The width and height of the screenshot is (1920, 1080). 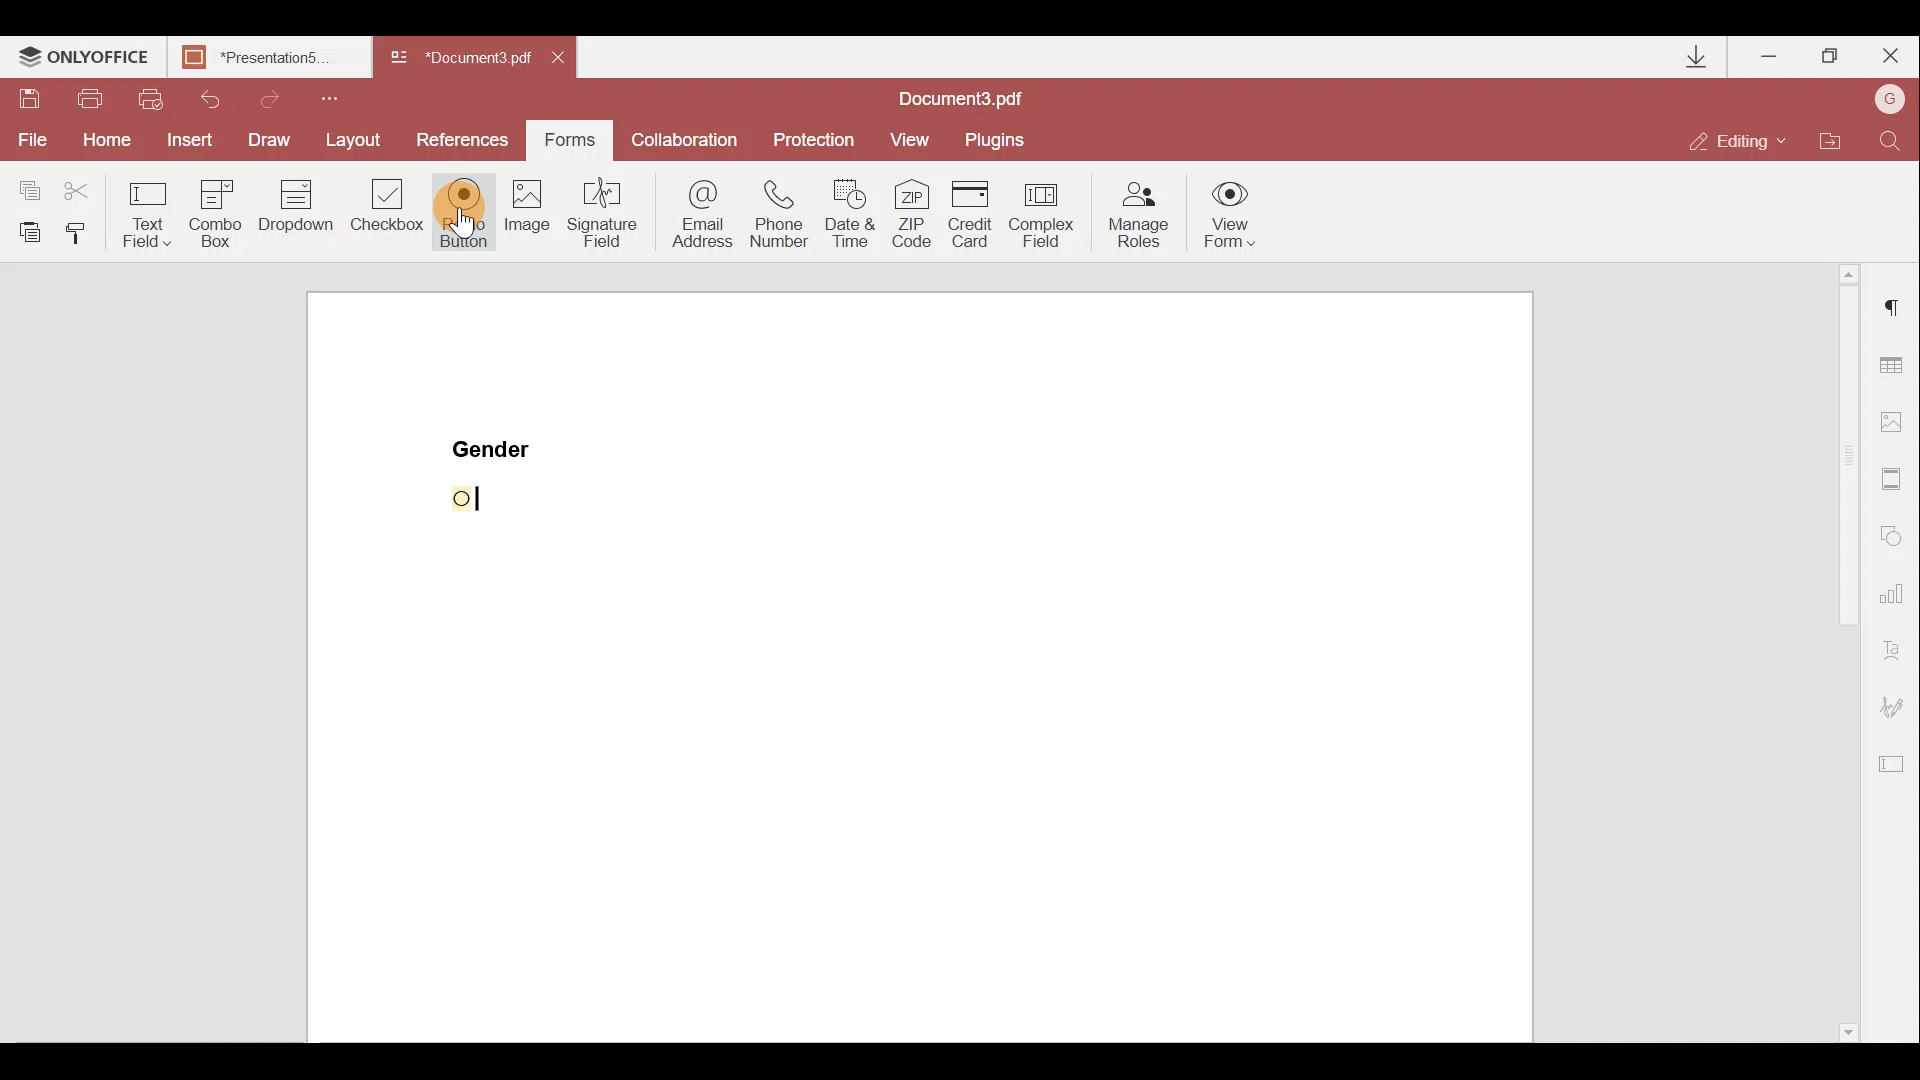 What do you see at coordinates (1891, 316) in the screenshot?
I see `Paragraph settings` at bounding box center [1891, 316].